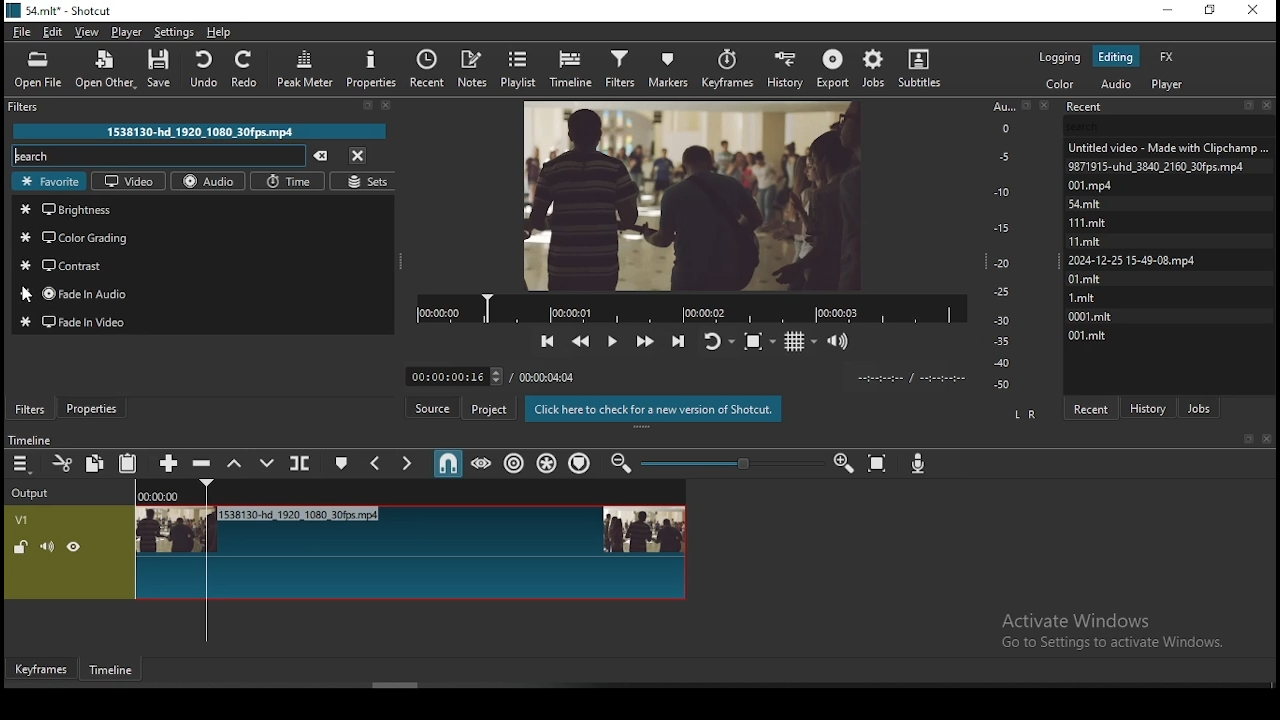 The width and height of the screenshot is (1280, 720). Describe the element at coordinates (375, 463) in the screenshot. I see `previous marker` at that location.